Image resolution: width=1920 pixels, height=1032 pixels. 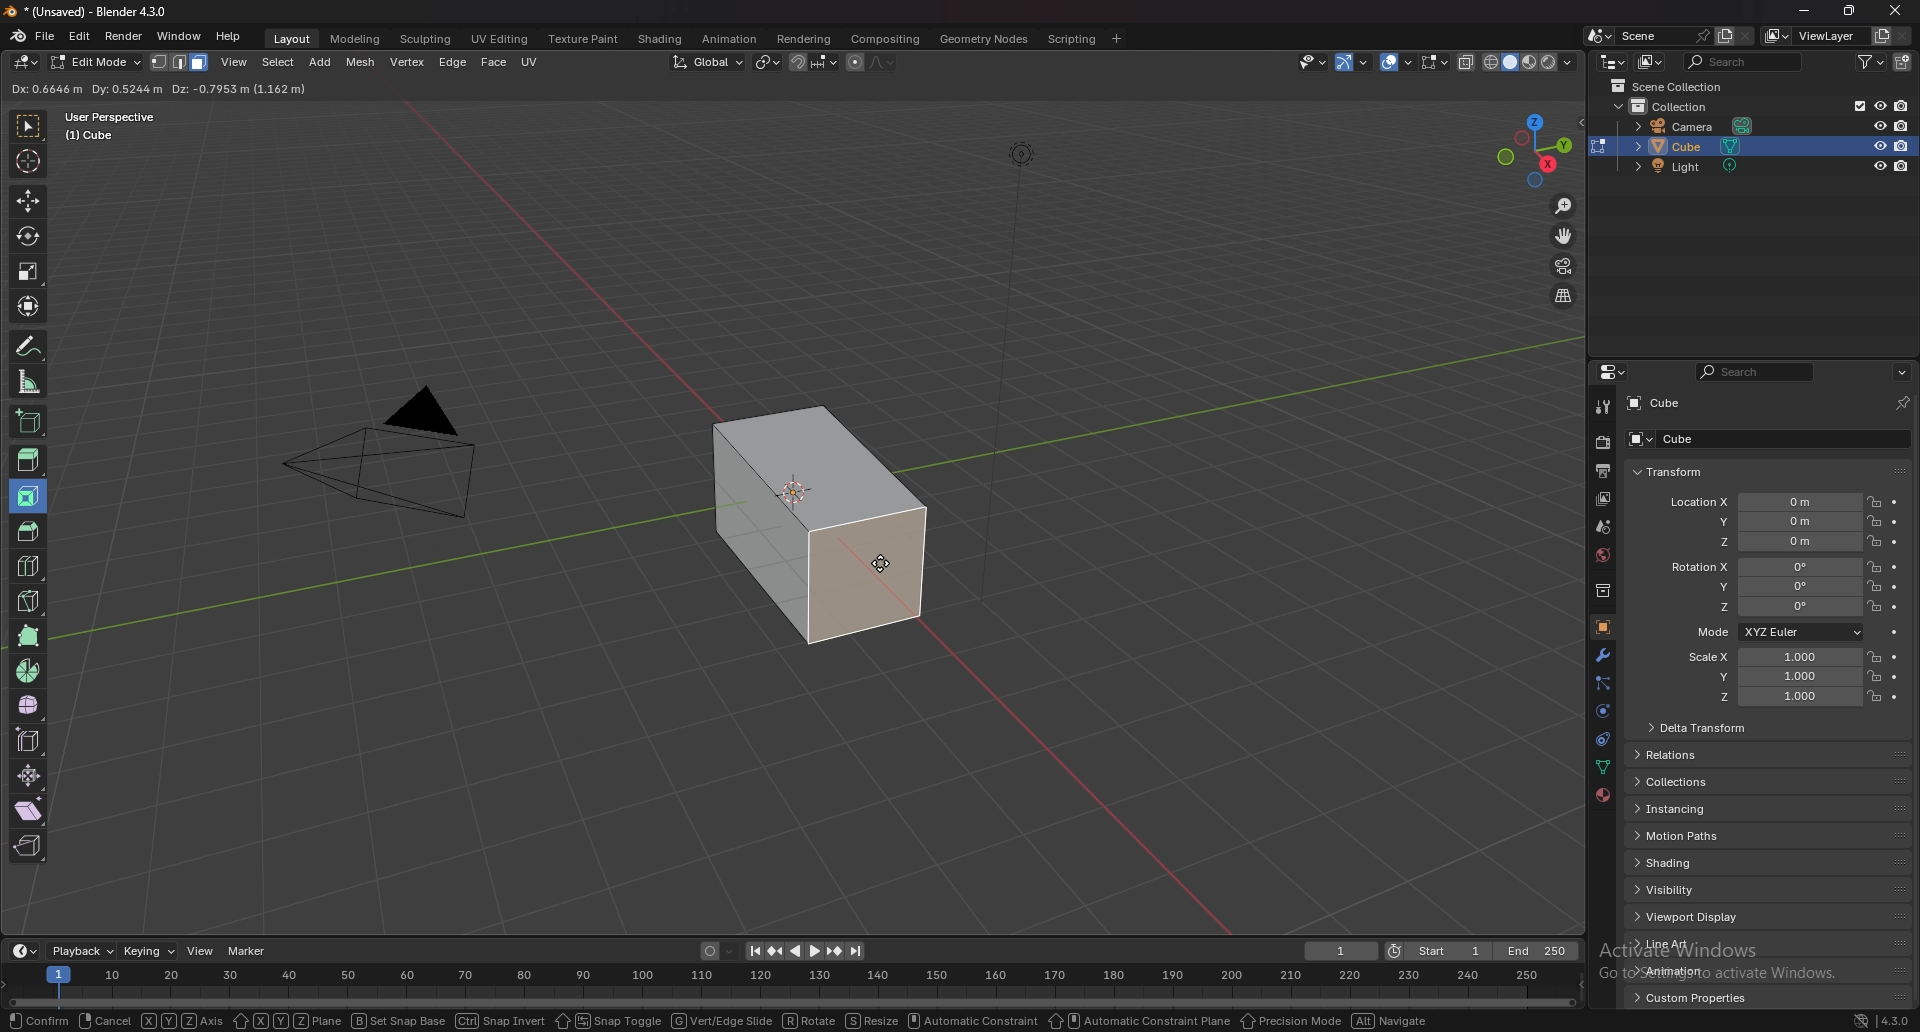 I want to click on animate property, so click(x=1894, y=503).